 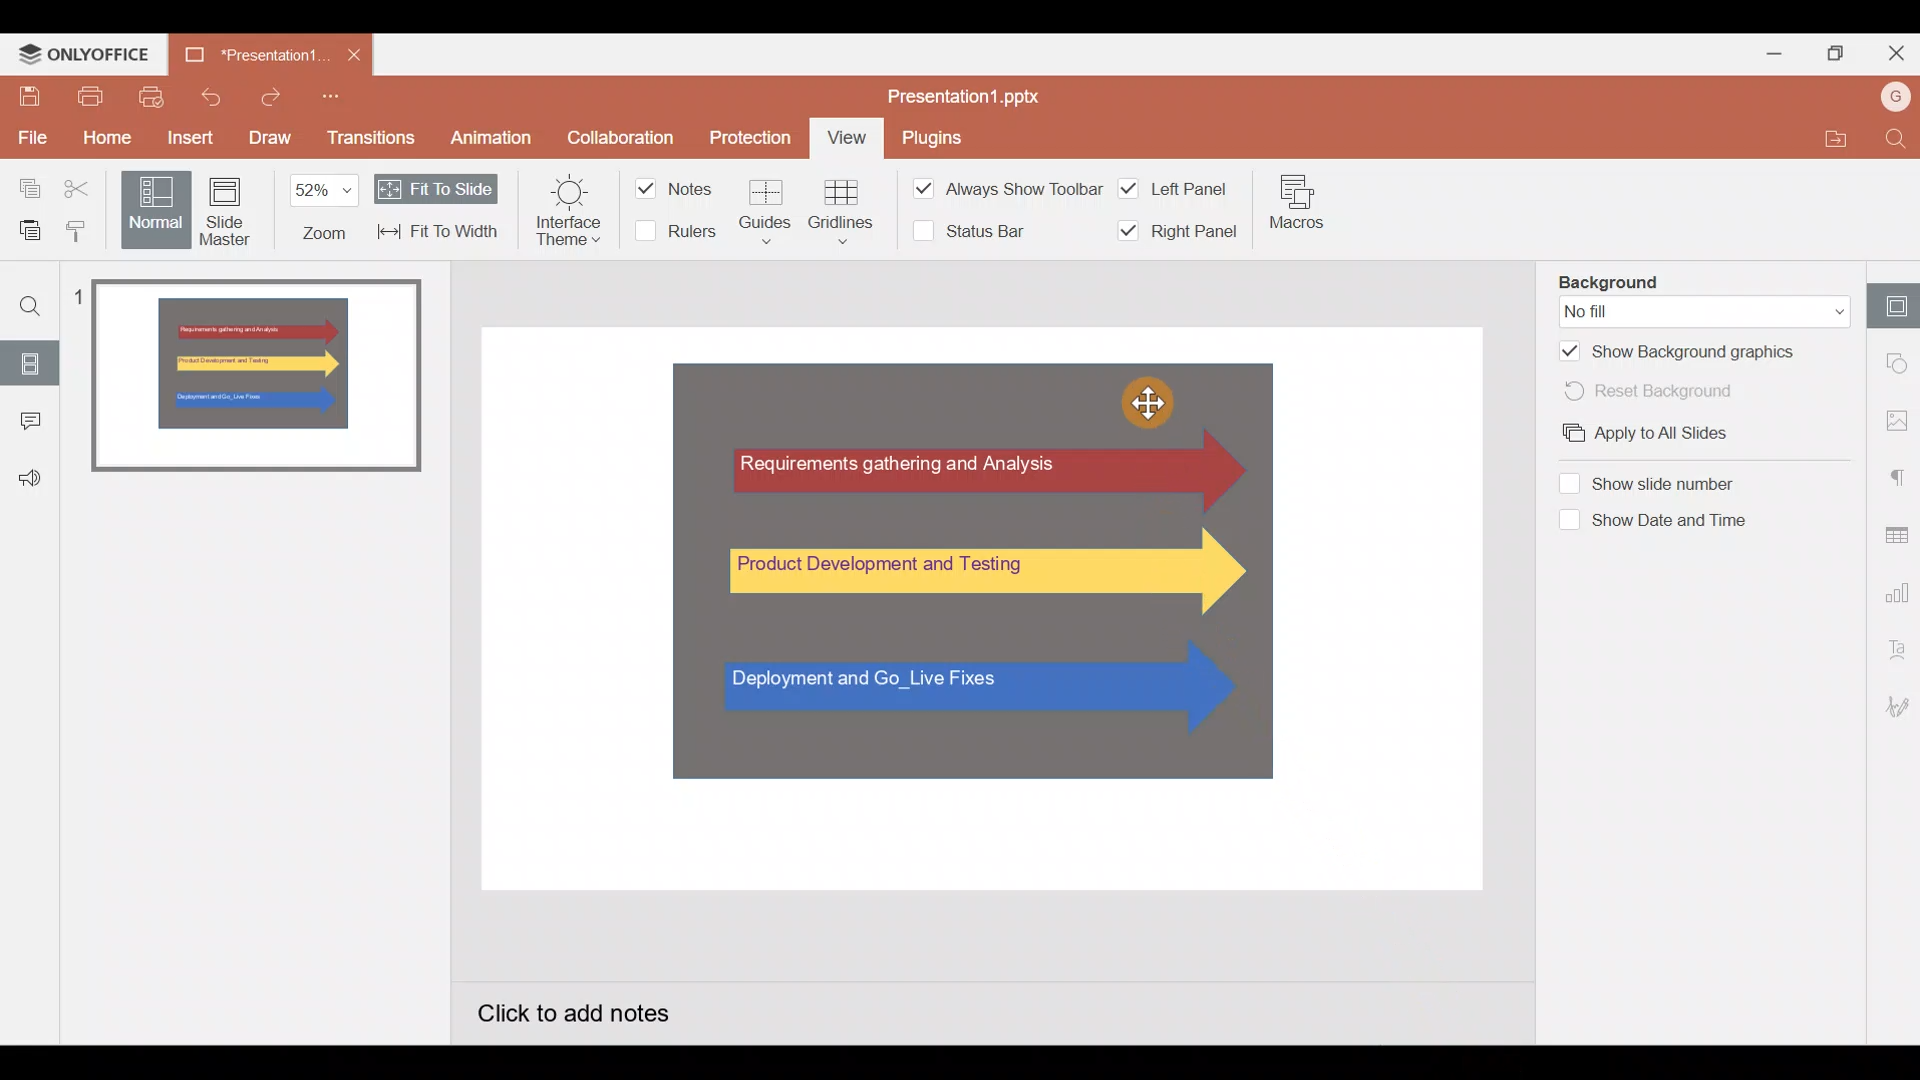 What do you see at coordinates (1673, 278) in the screenshot?
I see `Background` at bounding box center [1673, 278].